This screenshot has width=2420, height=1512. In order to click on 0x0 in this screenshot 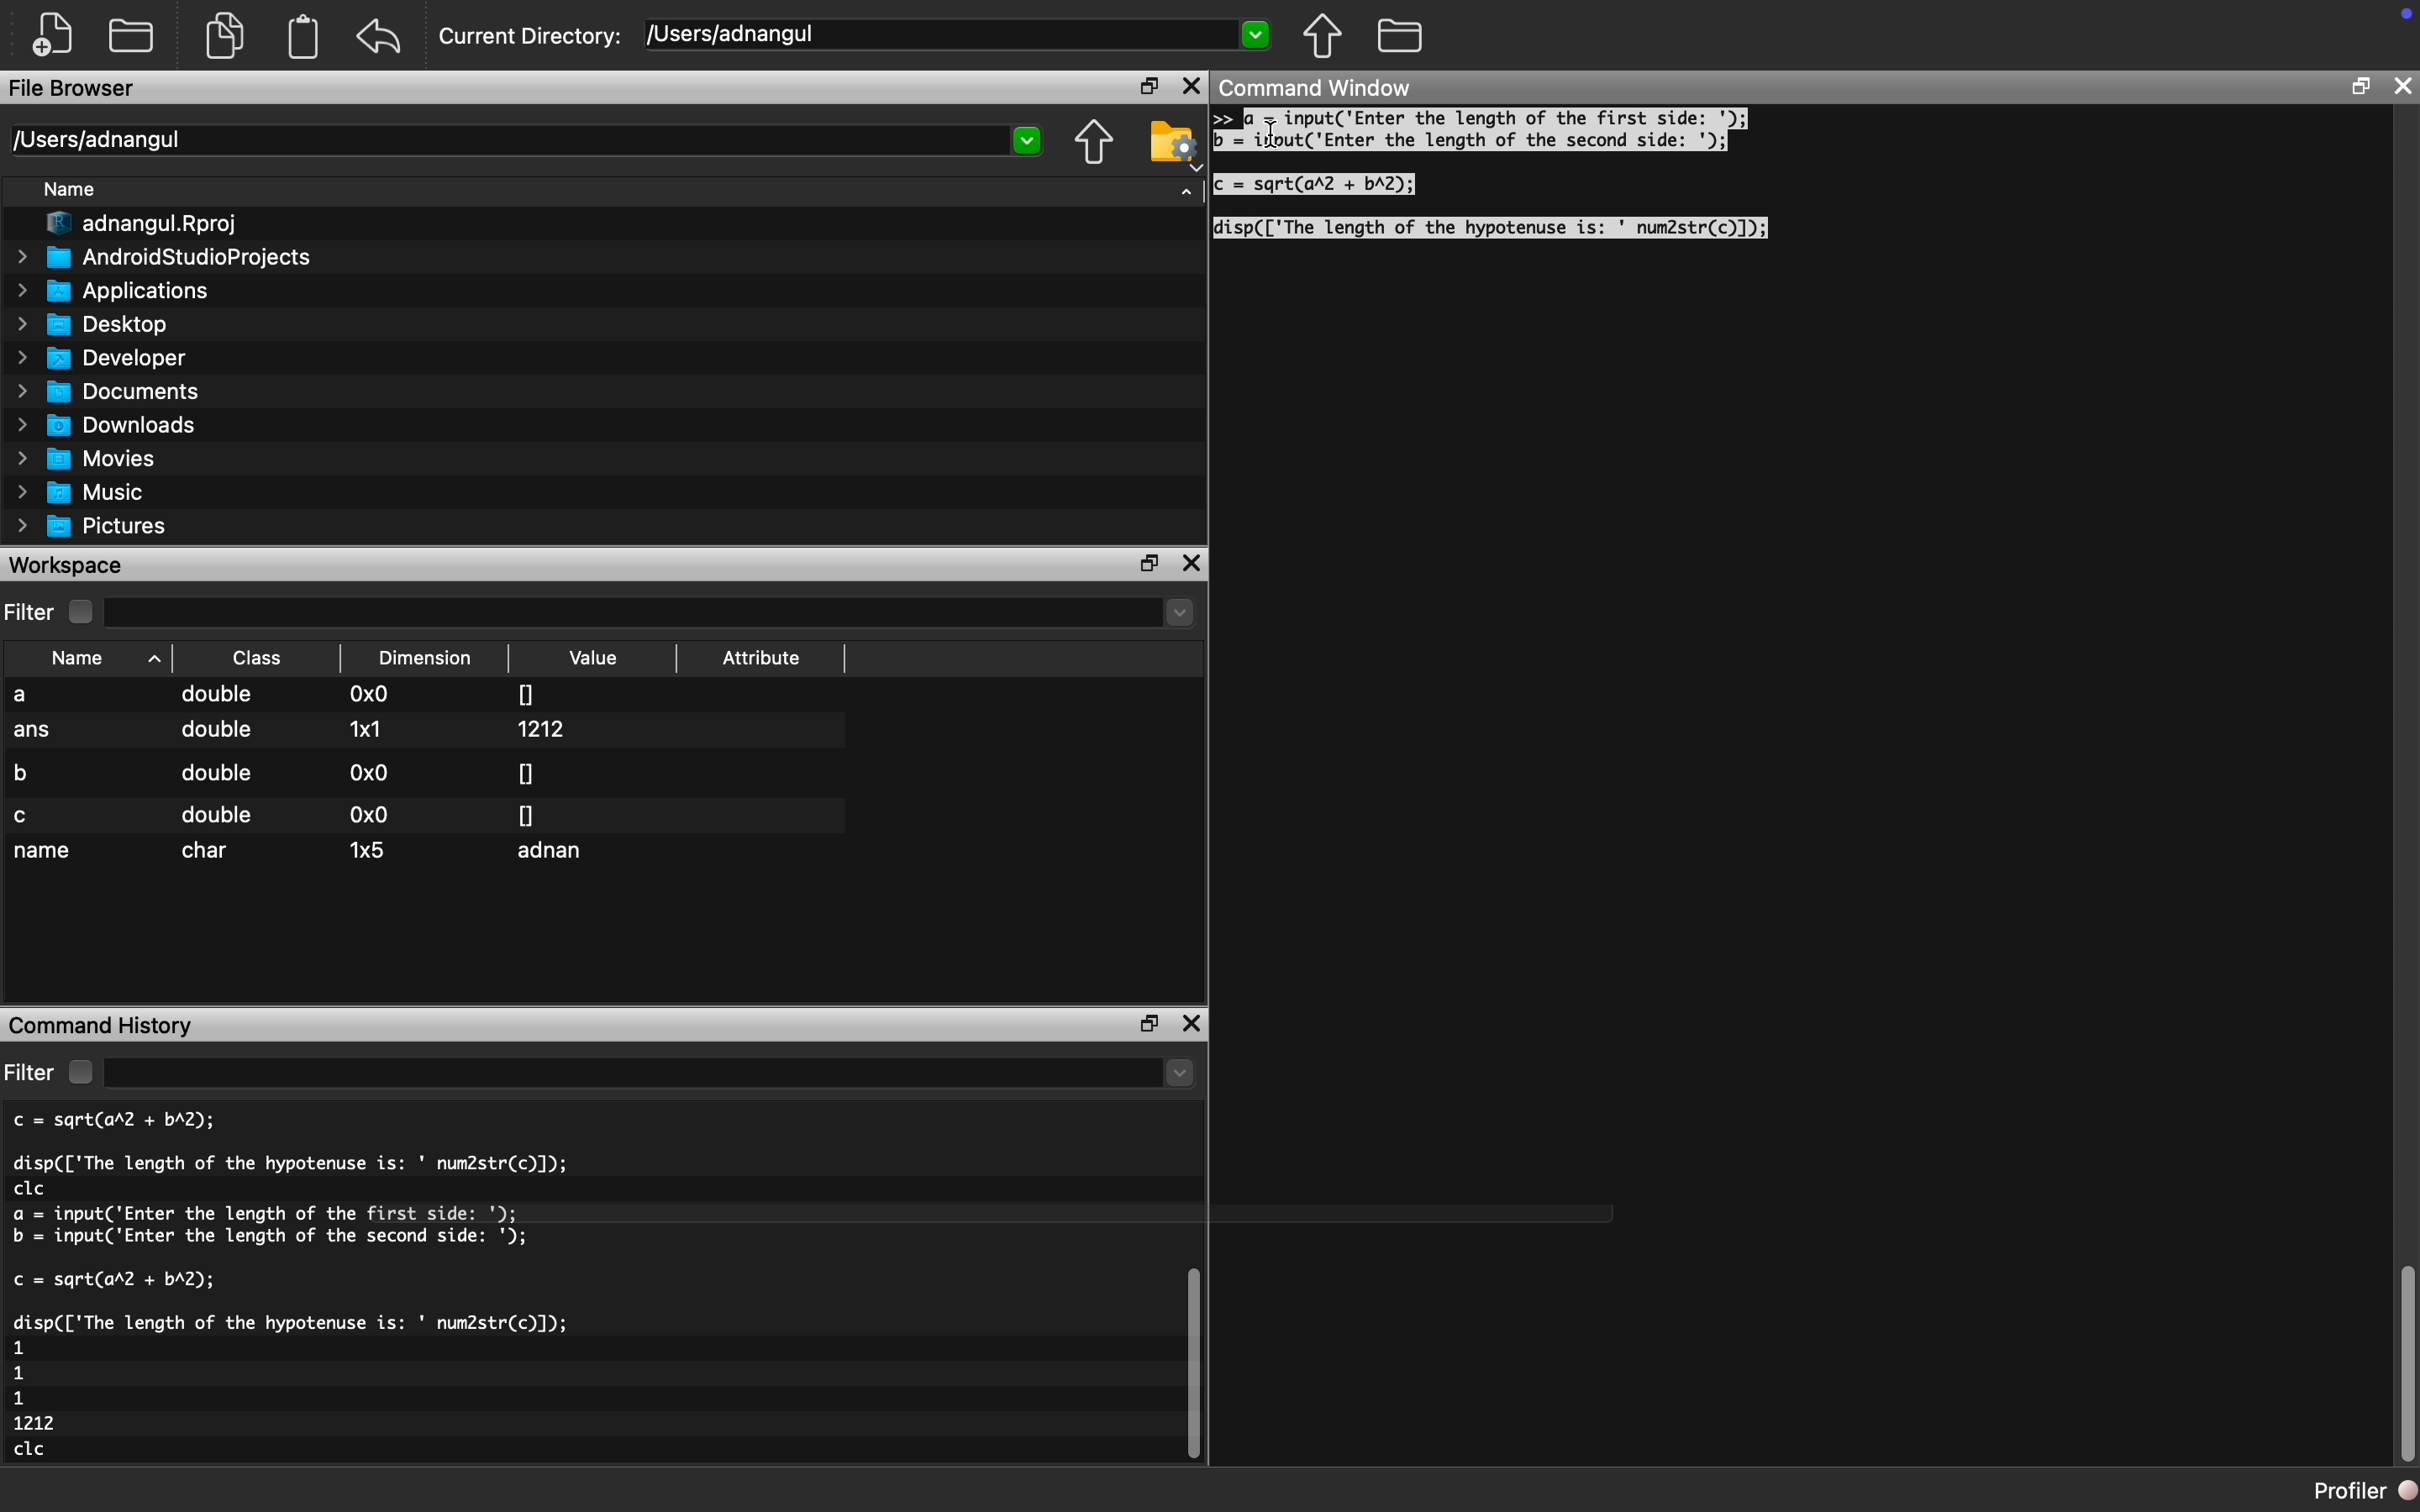, I will do `click(365, 815)`.